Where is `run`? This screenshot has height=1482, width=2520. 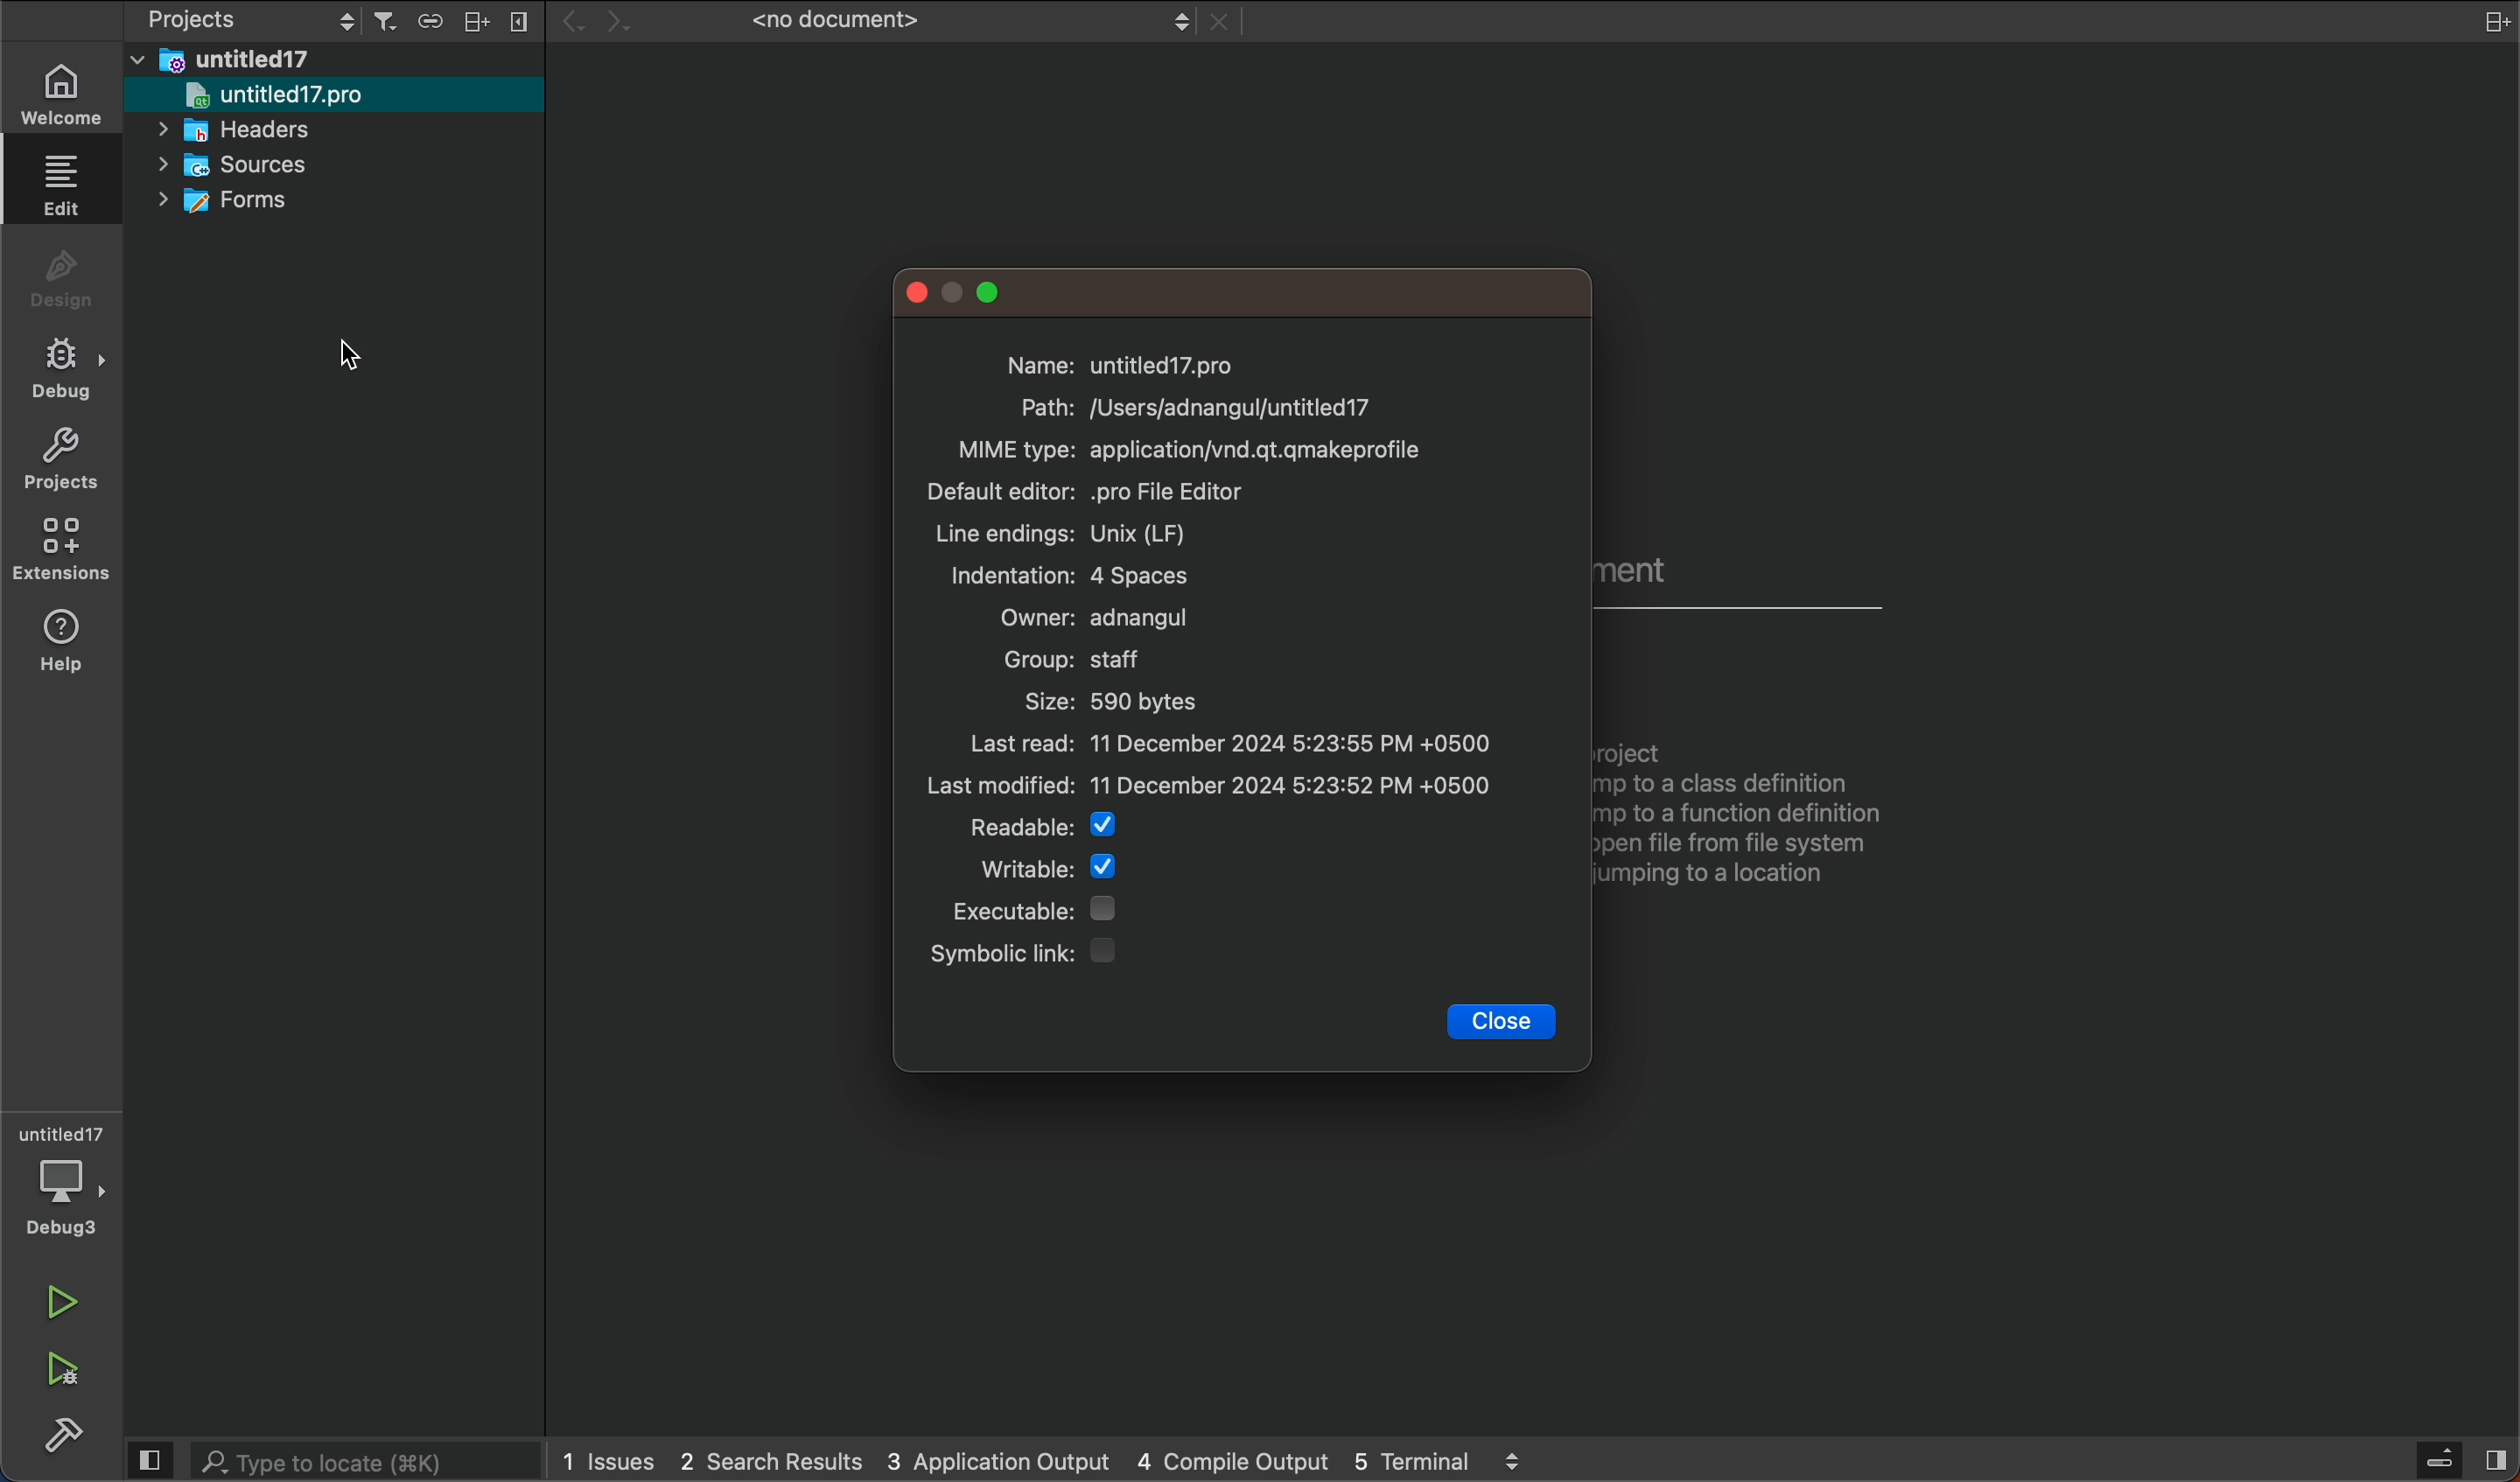 run is located at coordinates (59, 1295).